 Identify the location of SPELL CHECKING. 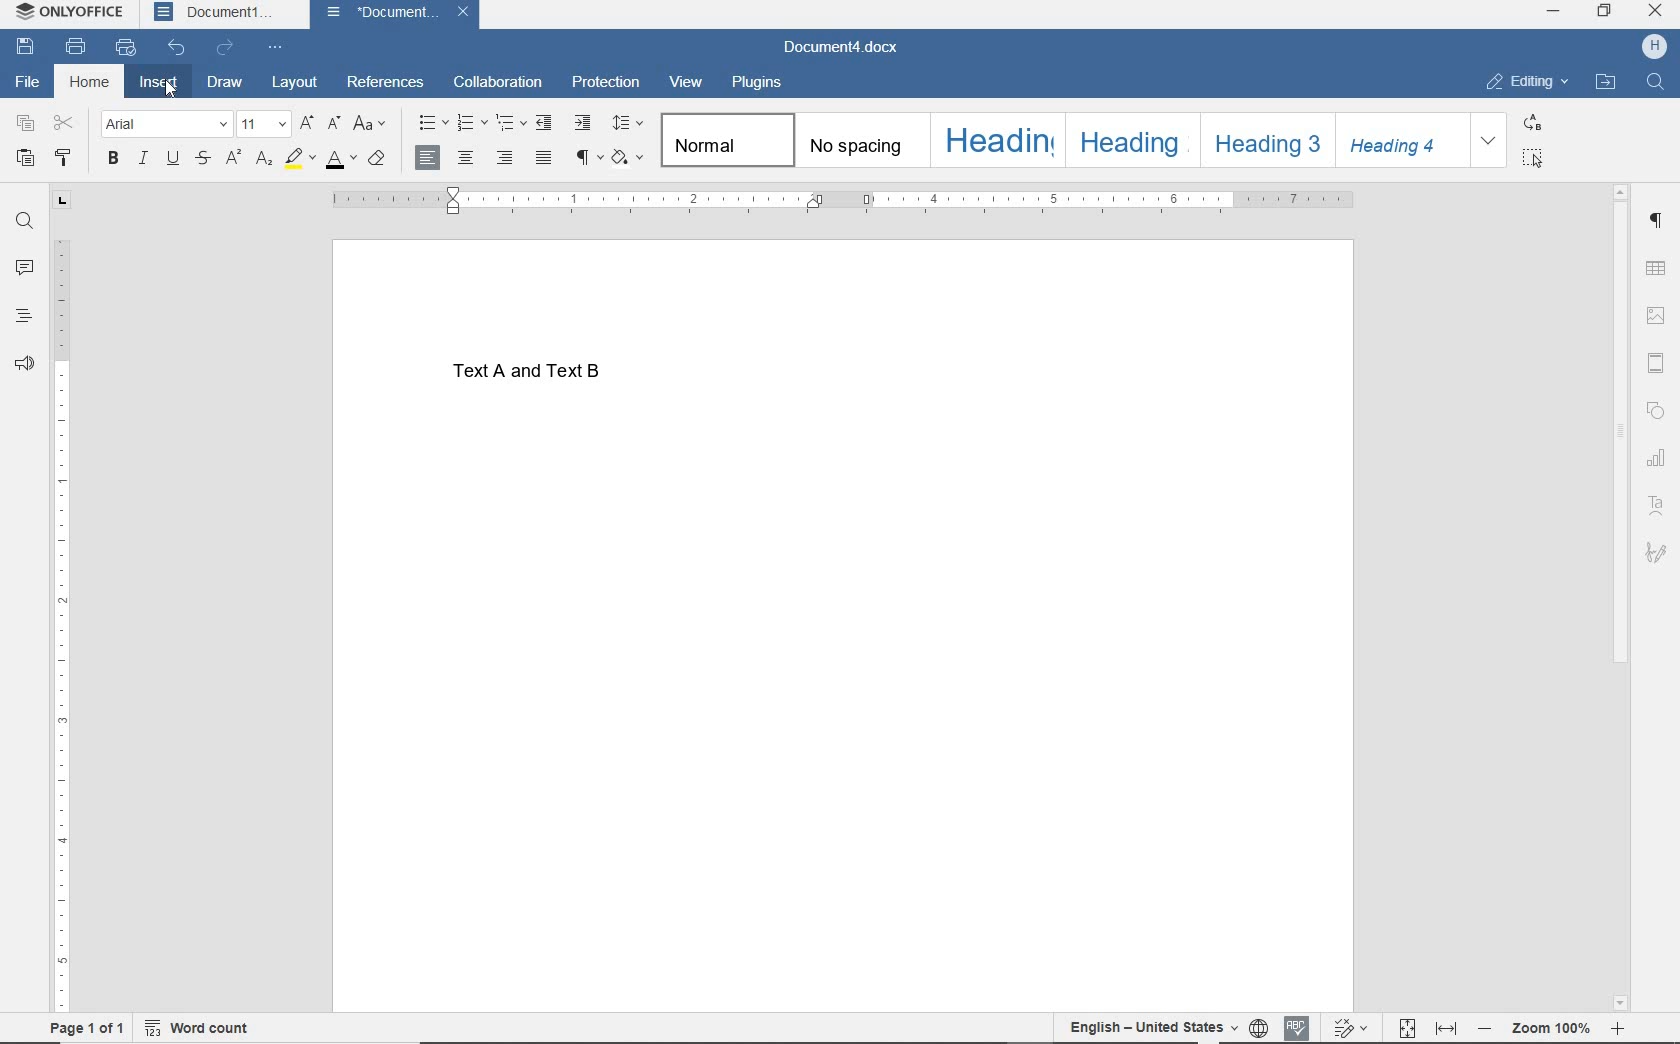
(1296, 1024).